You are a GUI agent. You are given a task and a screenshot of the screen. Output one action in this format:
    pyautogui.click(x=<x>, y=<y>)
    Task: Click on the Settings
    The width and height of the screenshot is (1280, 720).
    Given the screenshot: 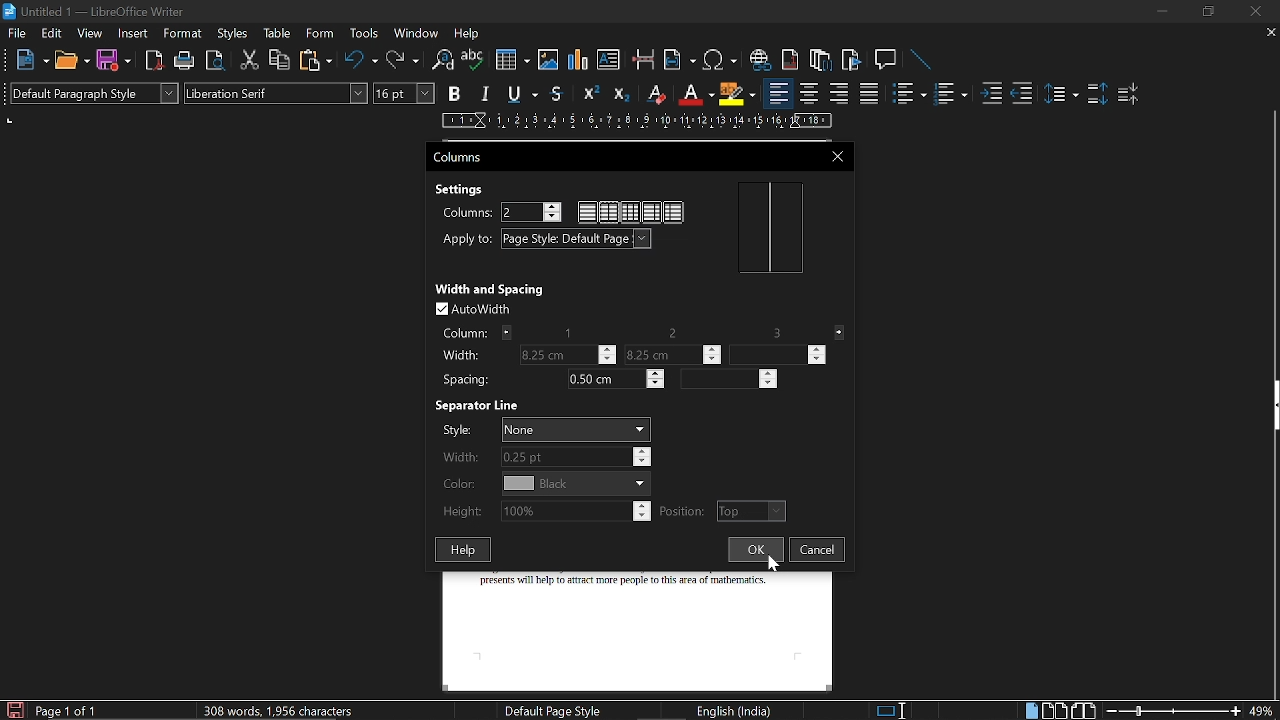 What is the action you would take?
    pyautogui.click(x=458, y=190)
    